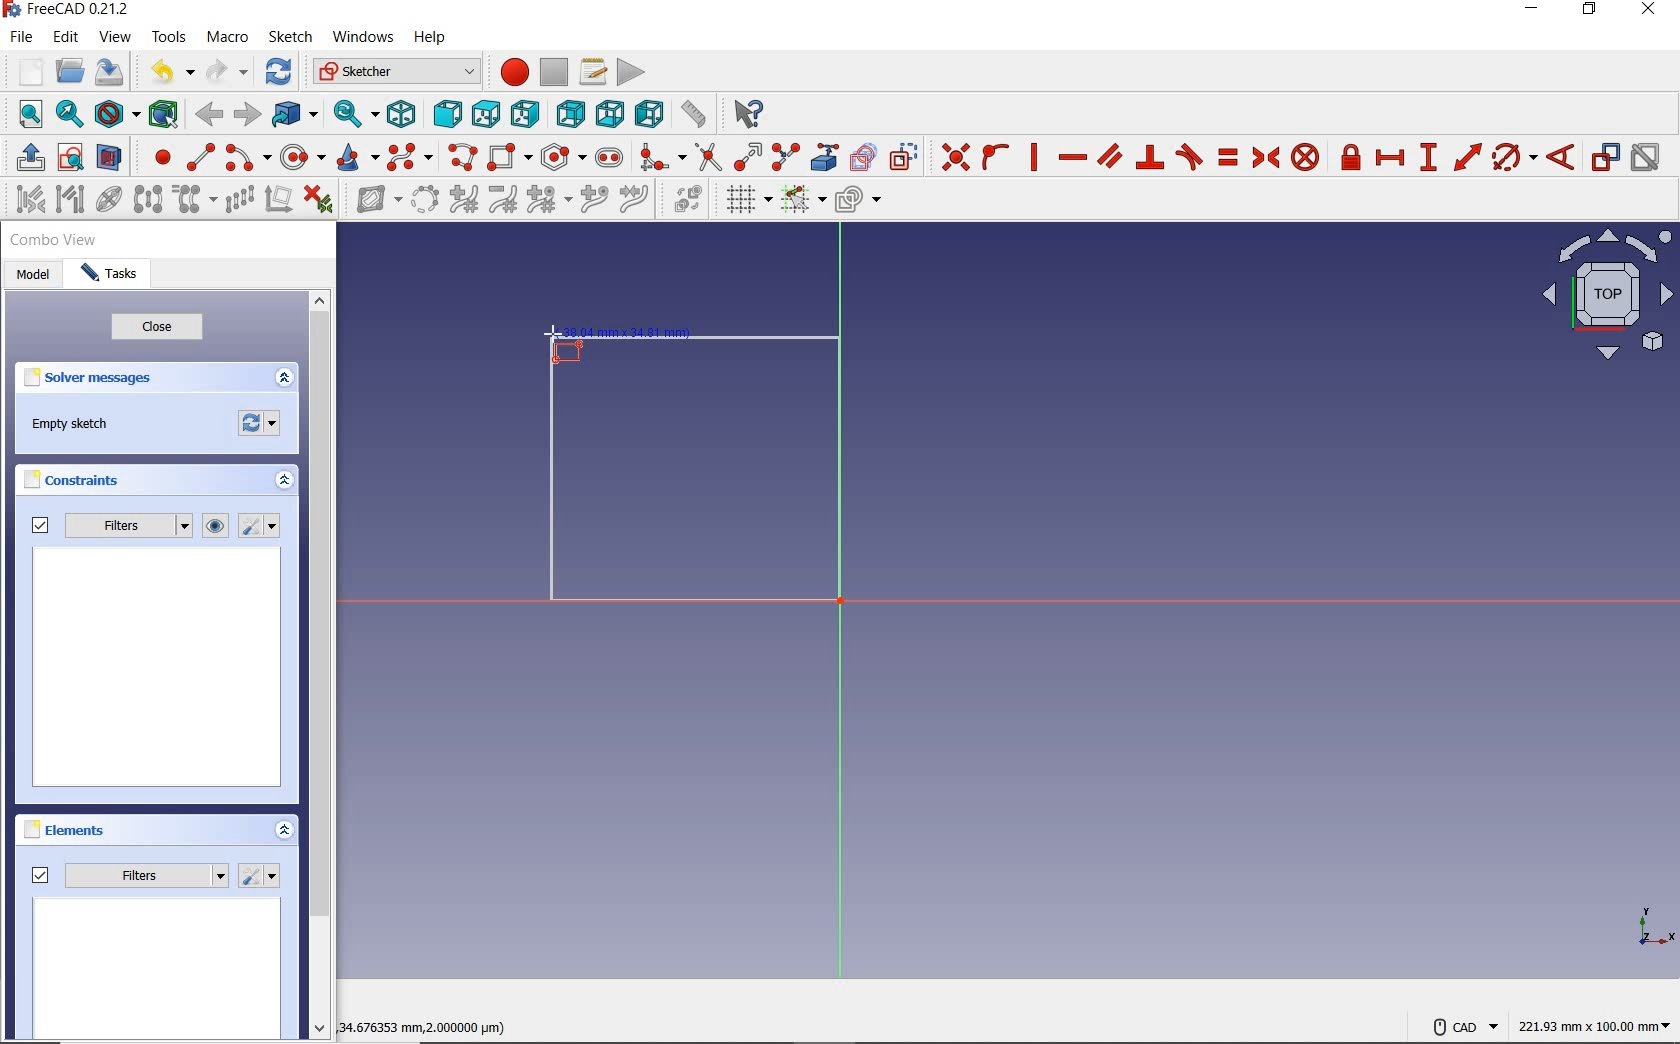  What do you see at coordinates (803, 201) in the screenshot?
I see `toggle snap` at bounding box center [803, 201].